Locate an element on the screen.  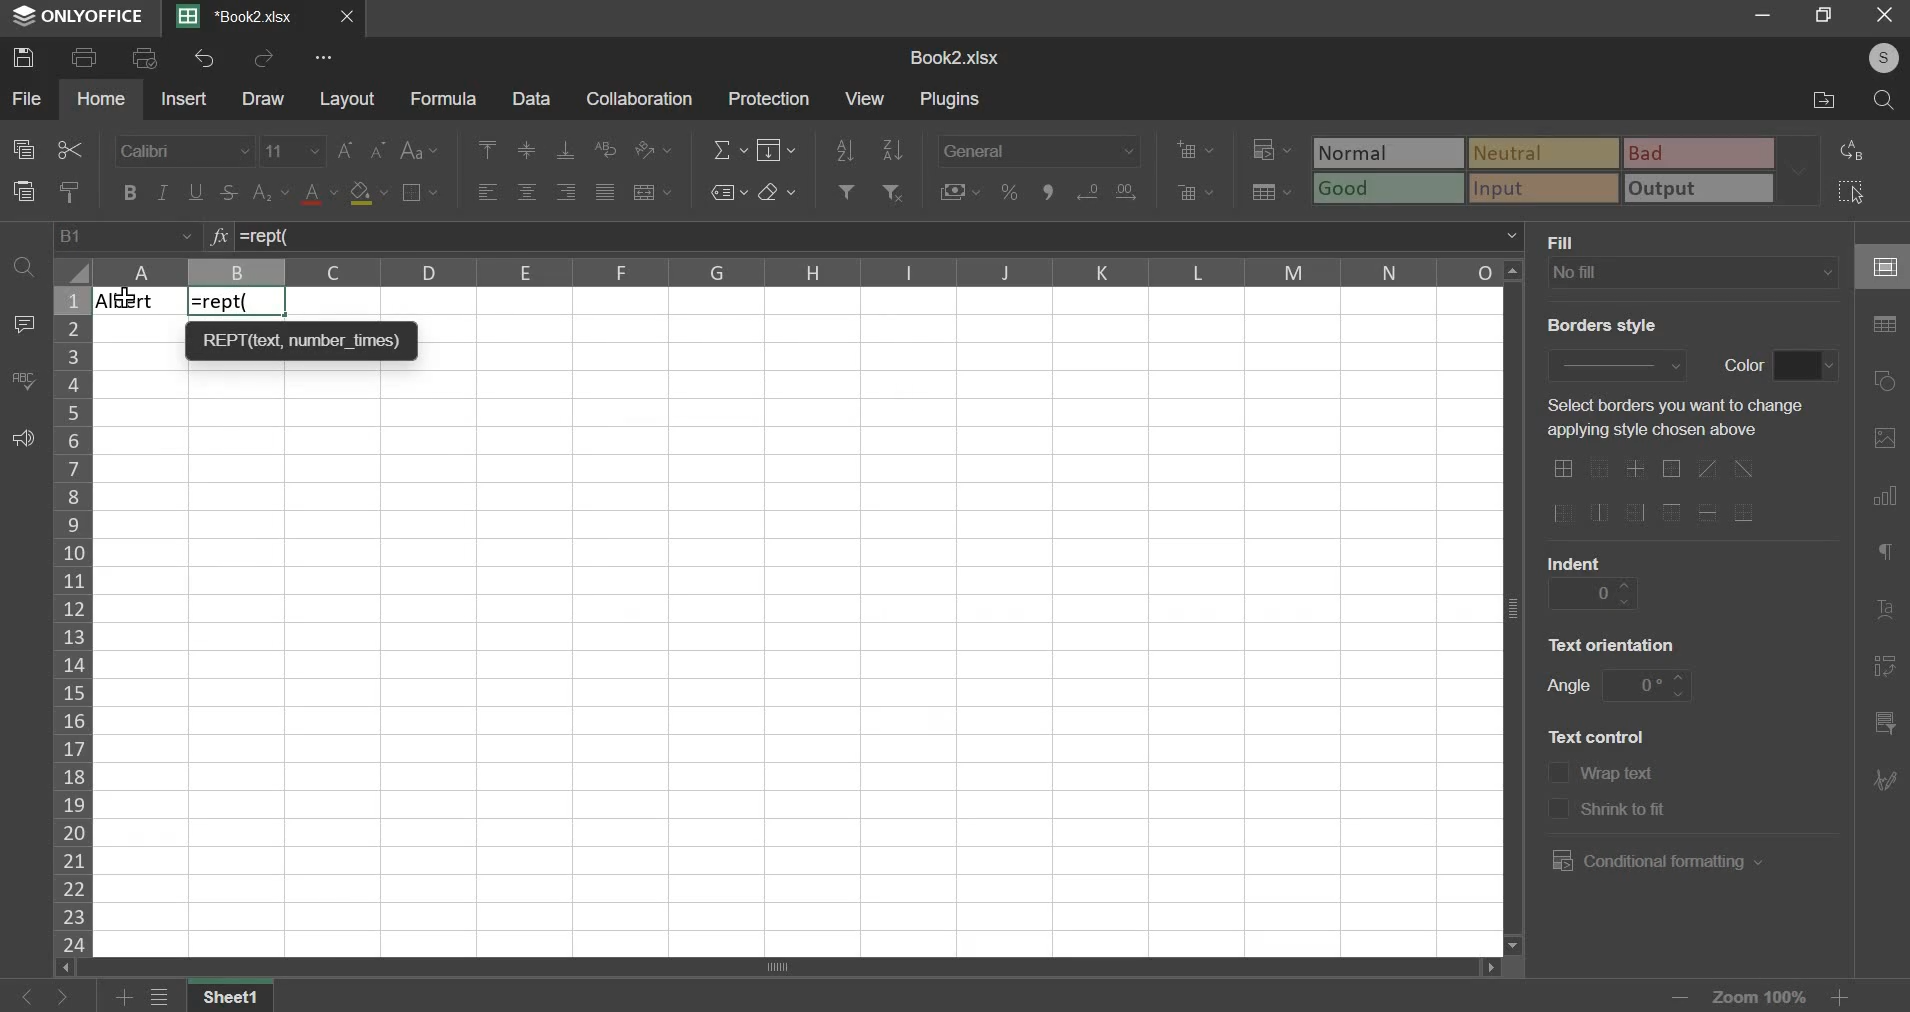
SELECT BORDERS YOU WANT TO CHANGE APPLYING STYLE CHOSEN ABOVE is located at coordinates (1673, 418).